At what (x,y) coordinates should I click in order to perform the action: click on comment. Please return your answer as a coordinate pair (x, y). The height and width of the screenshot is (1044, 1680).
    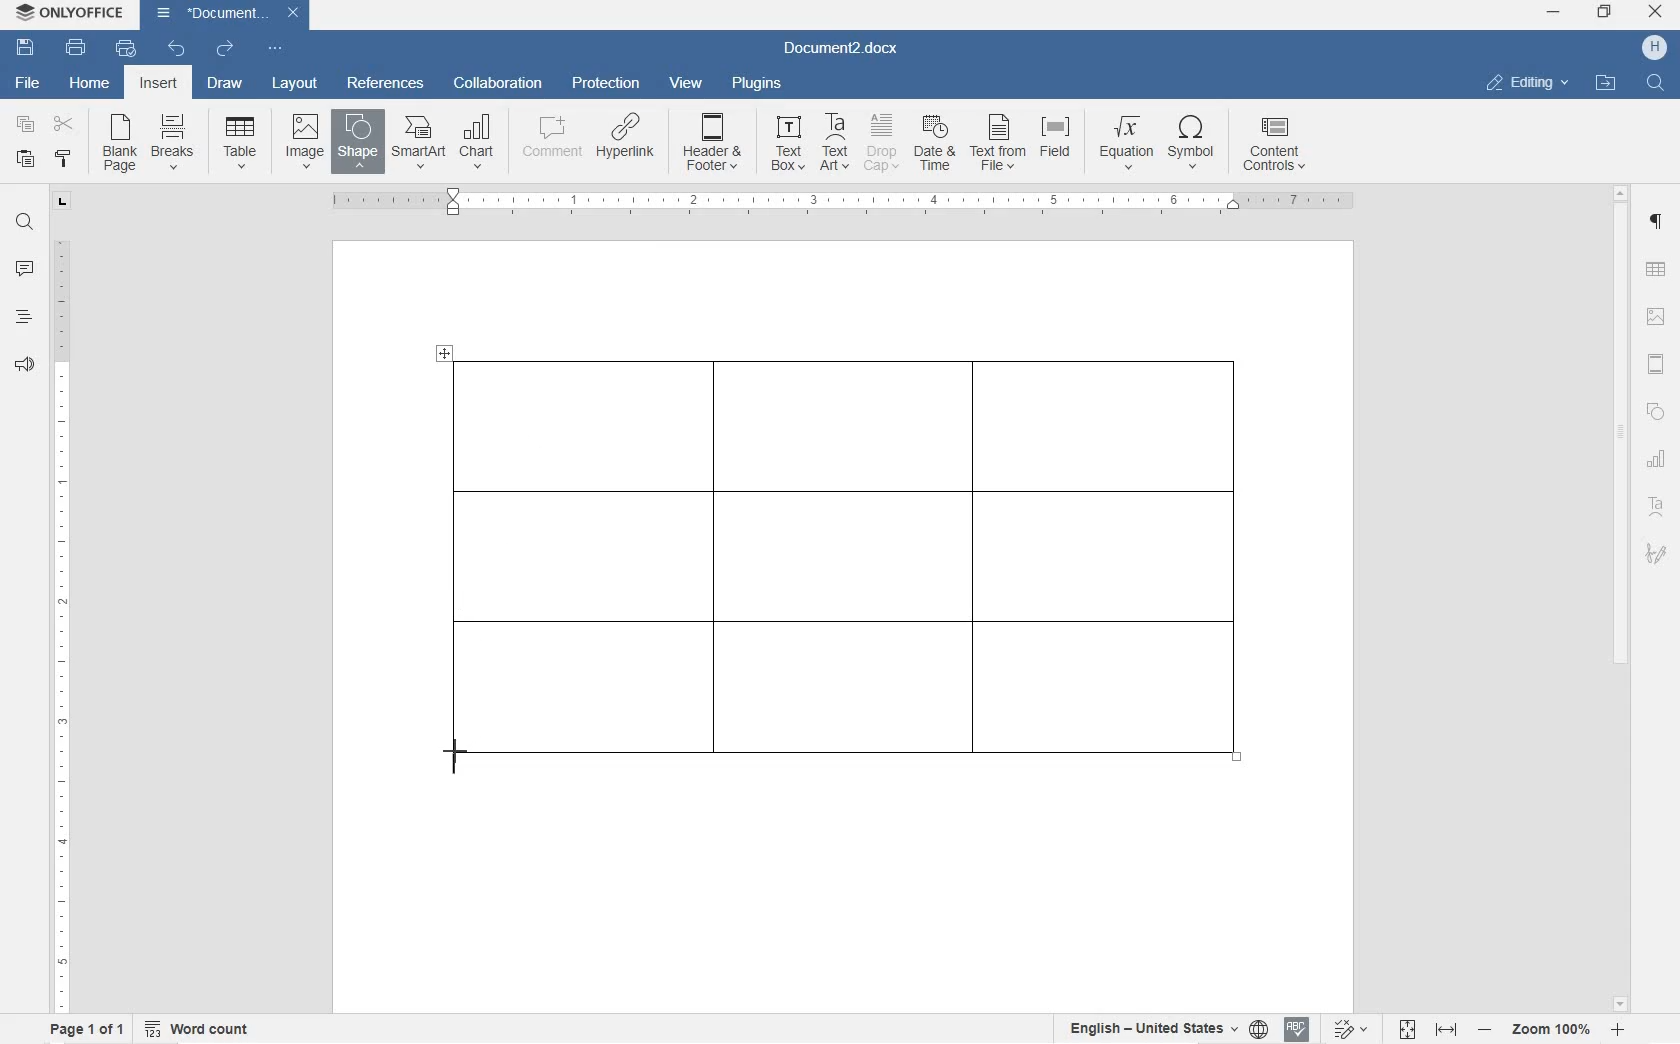
    Looking at the image, I should click on (25, 270).